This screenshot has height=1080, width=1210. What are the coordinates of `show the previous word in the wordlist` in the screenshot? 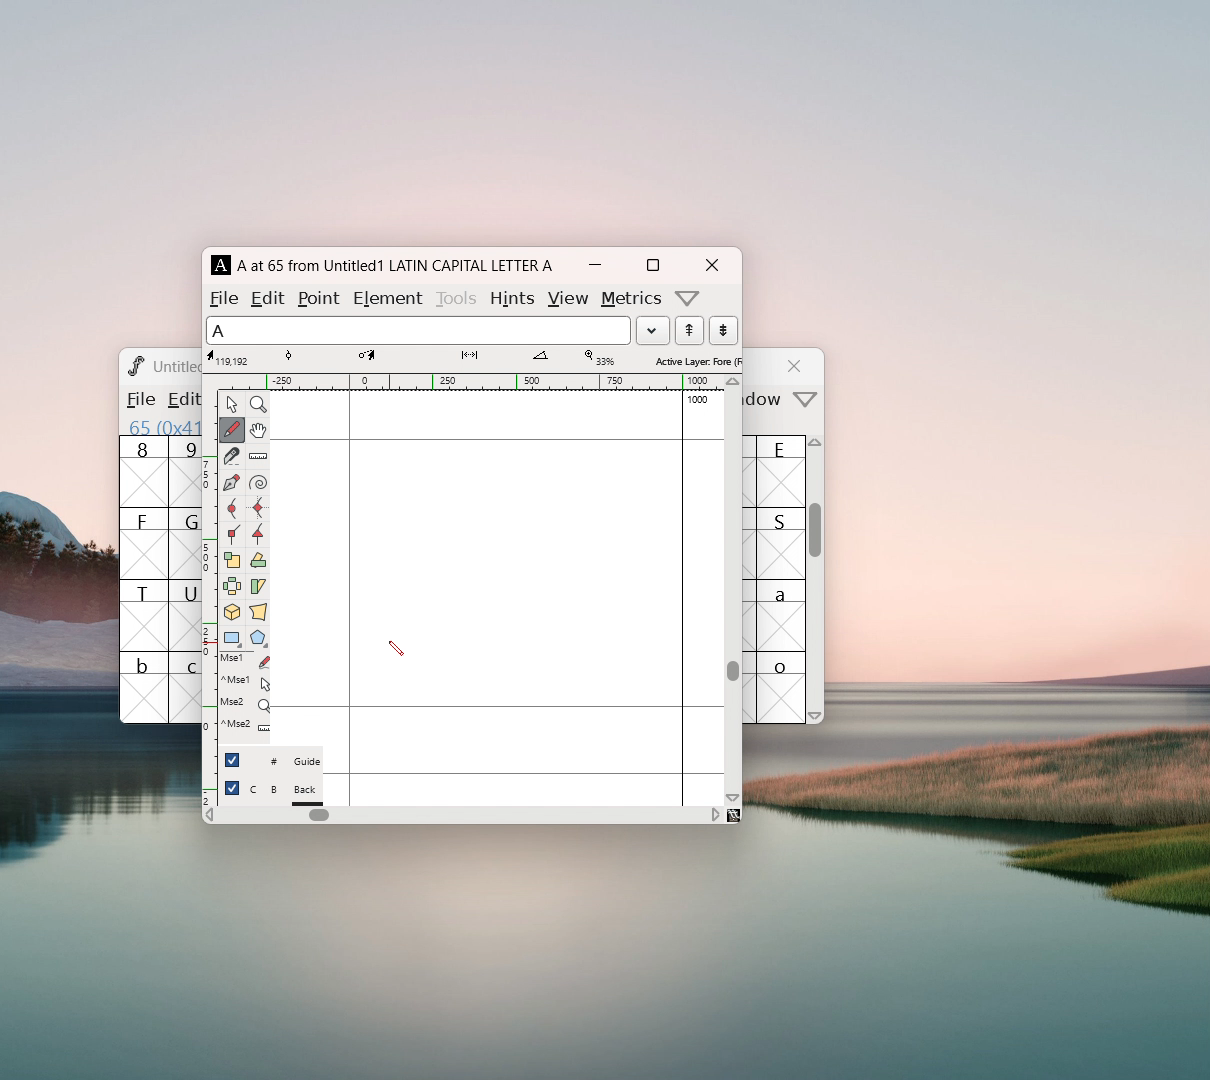 It's located at (723, 330).